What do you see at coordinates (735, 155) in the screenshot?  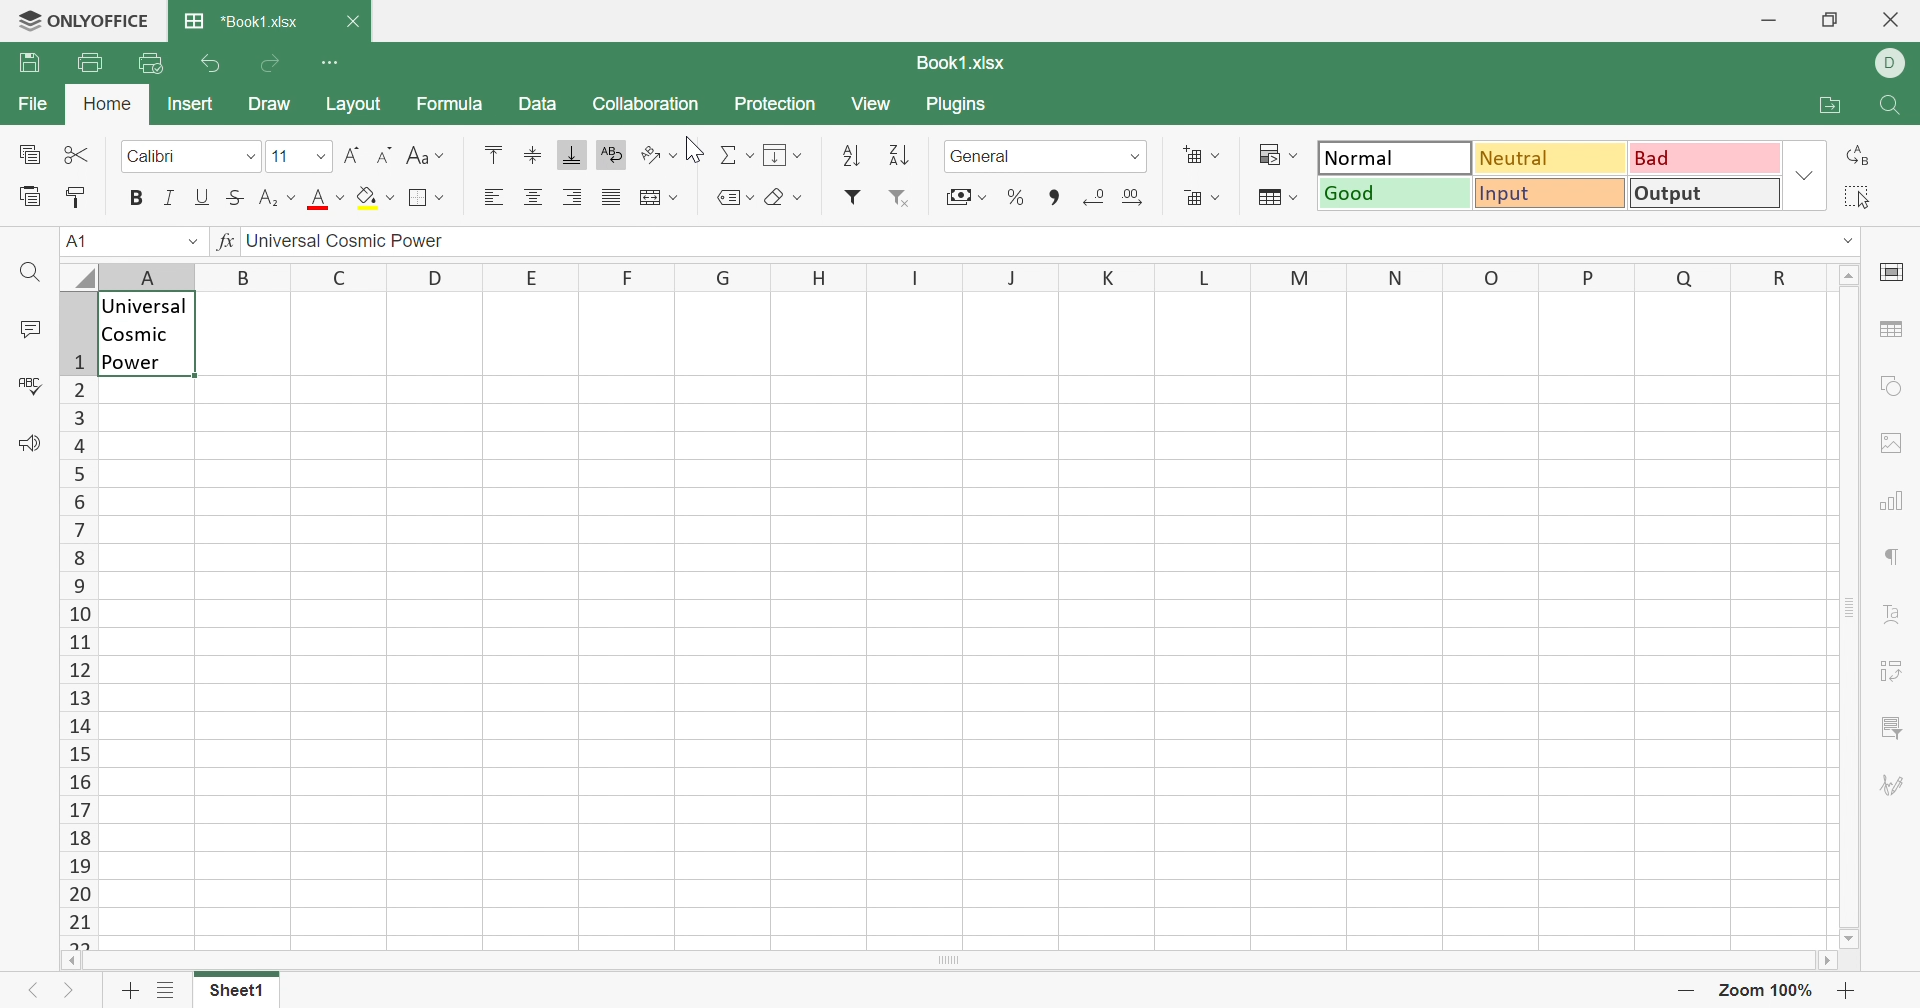 I see `Summation` at bounding box center [735, 155].